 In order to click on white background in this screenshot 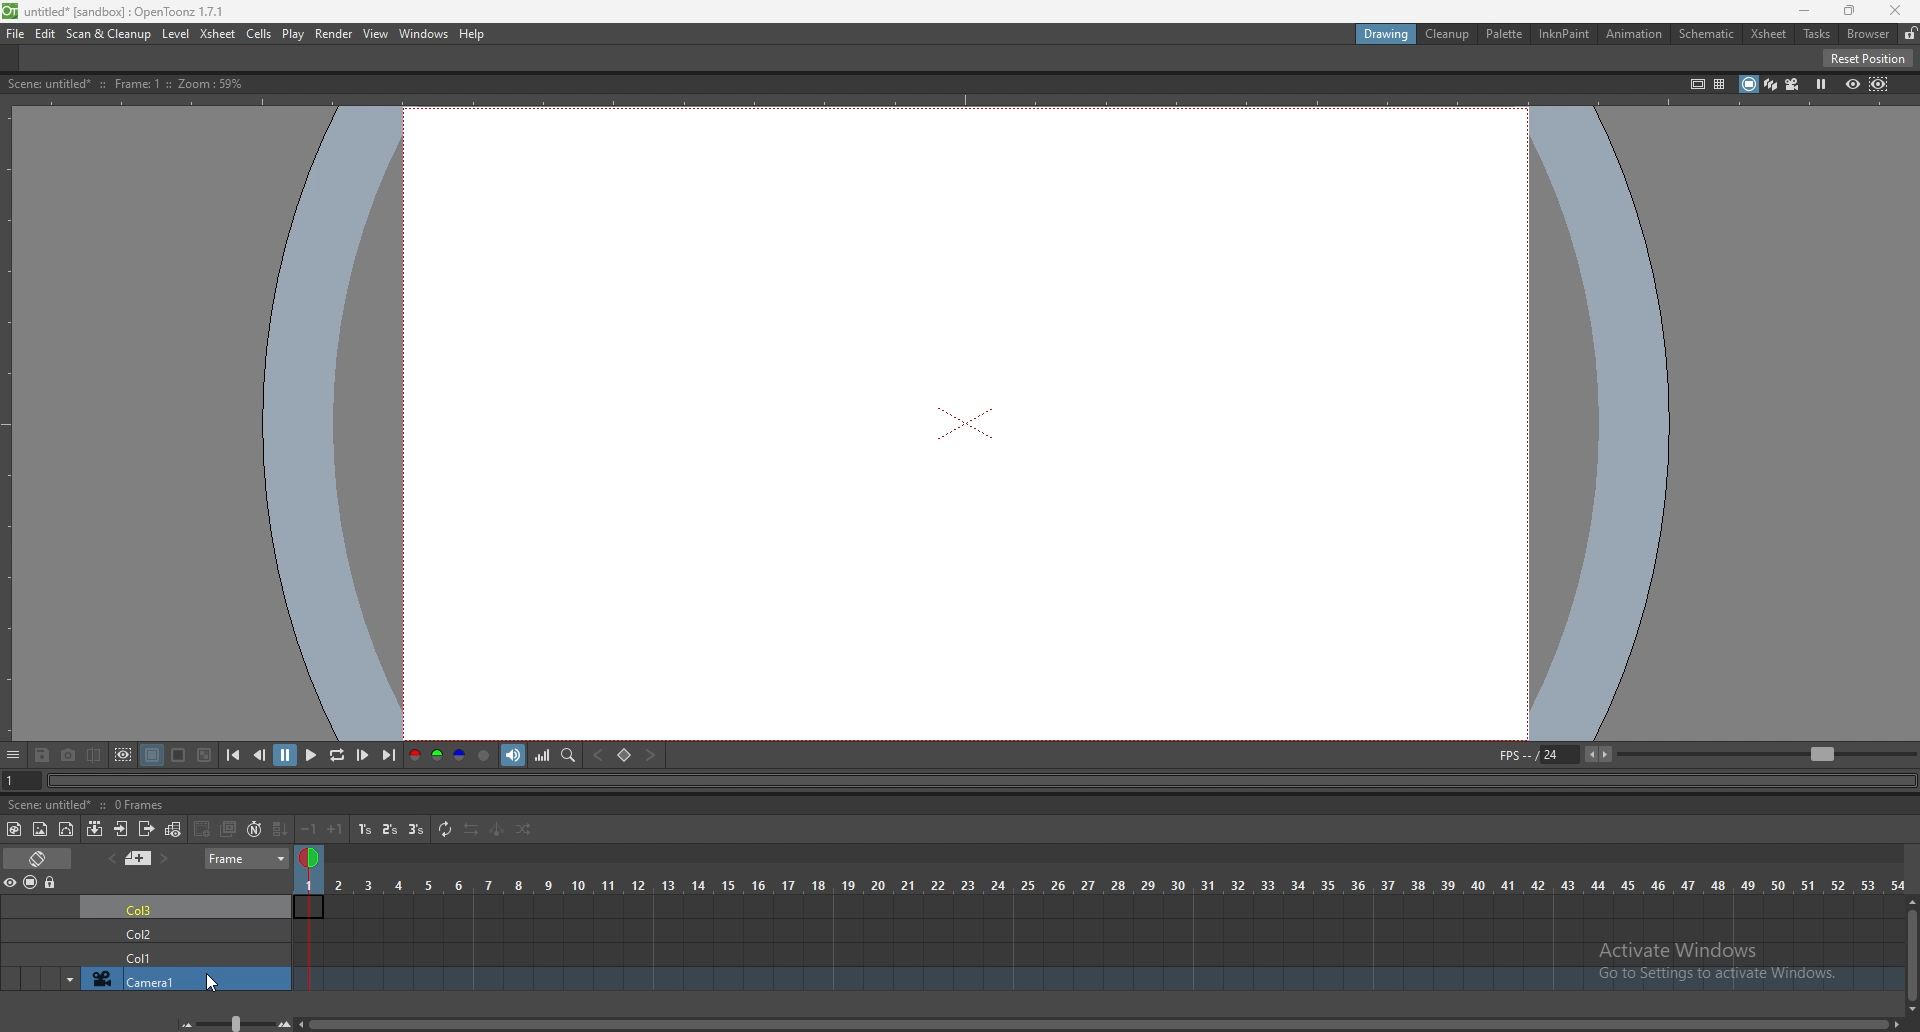, I will do `click(179, 754)`.